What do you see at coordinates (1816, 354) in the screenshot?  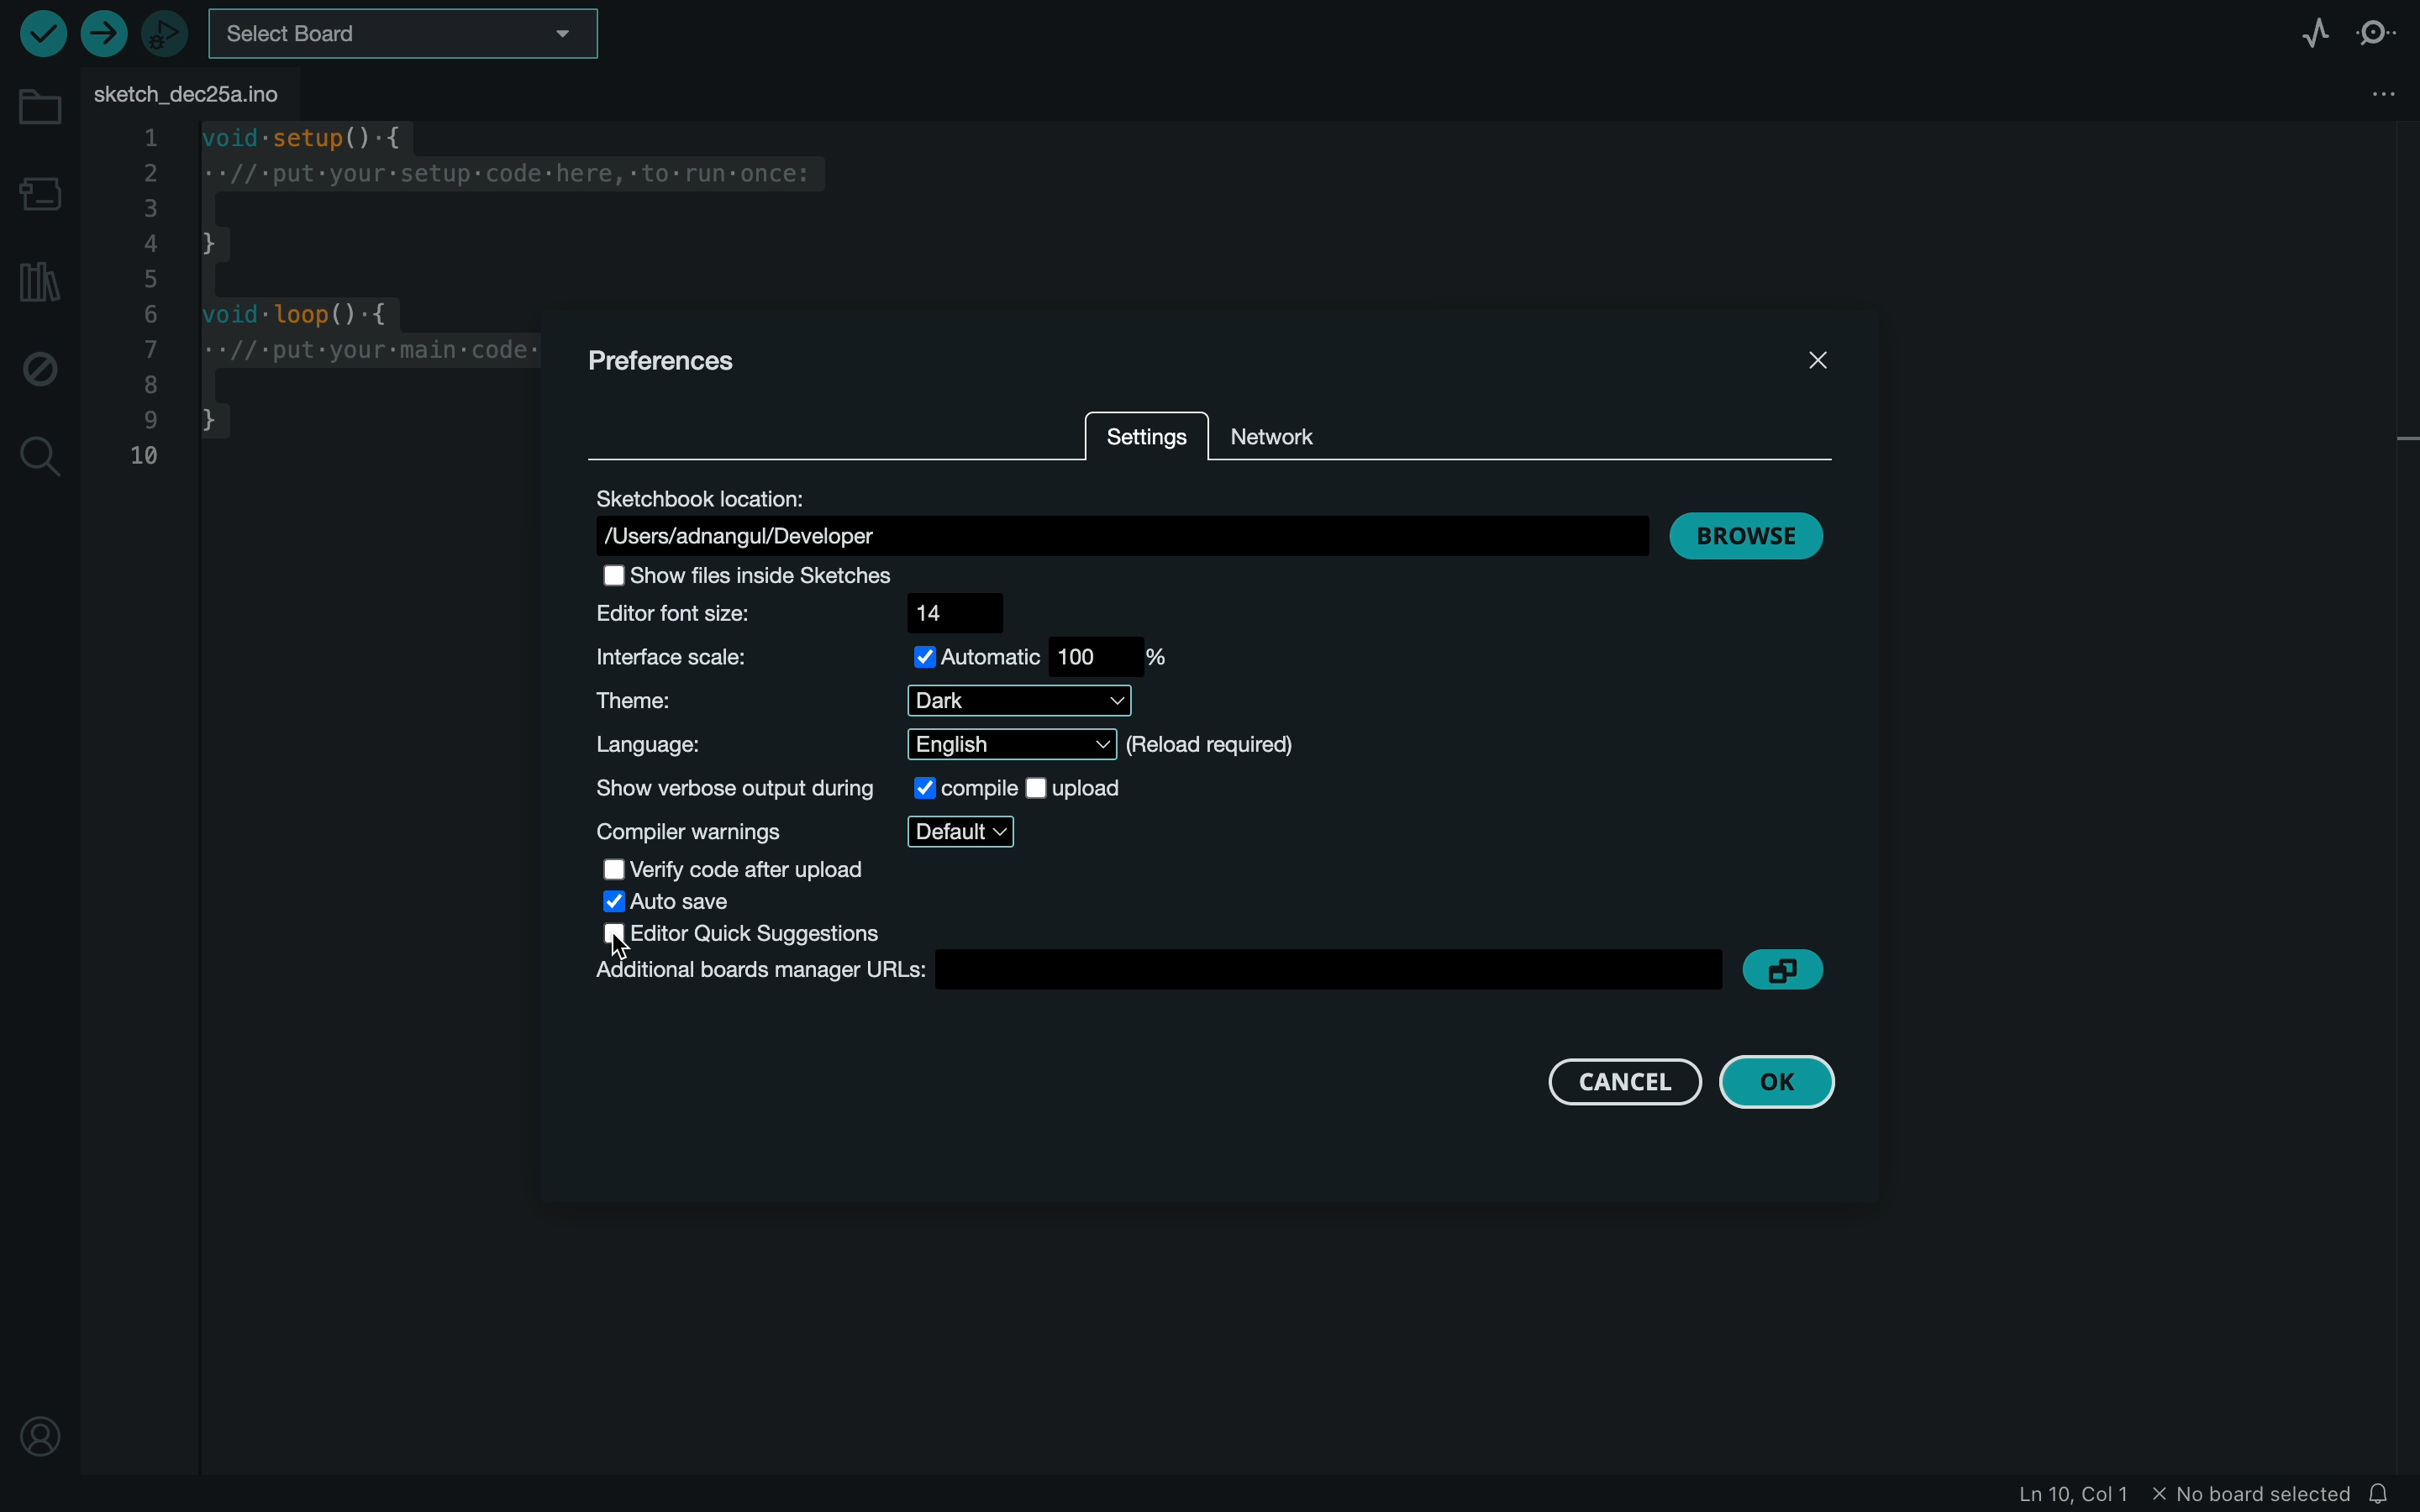 I see `close` at bounding box center [1816, 354].